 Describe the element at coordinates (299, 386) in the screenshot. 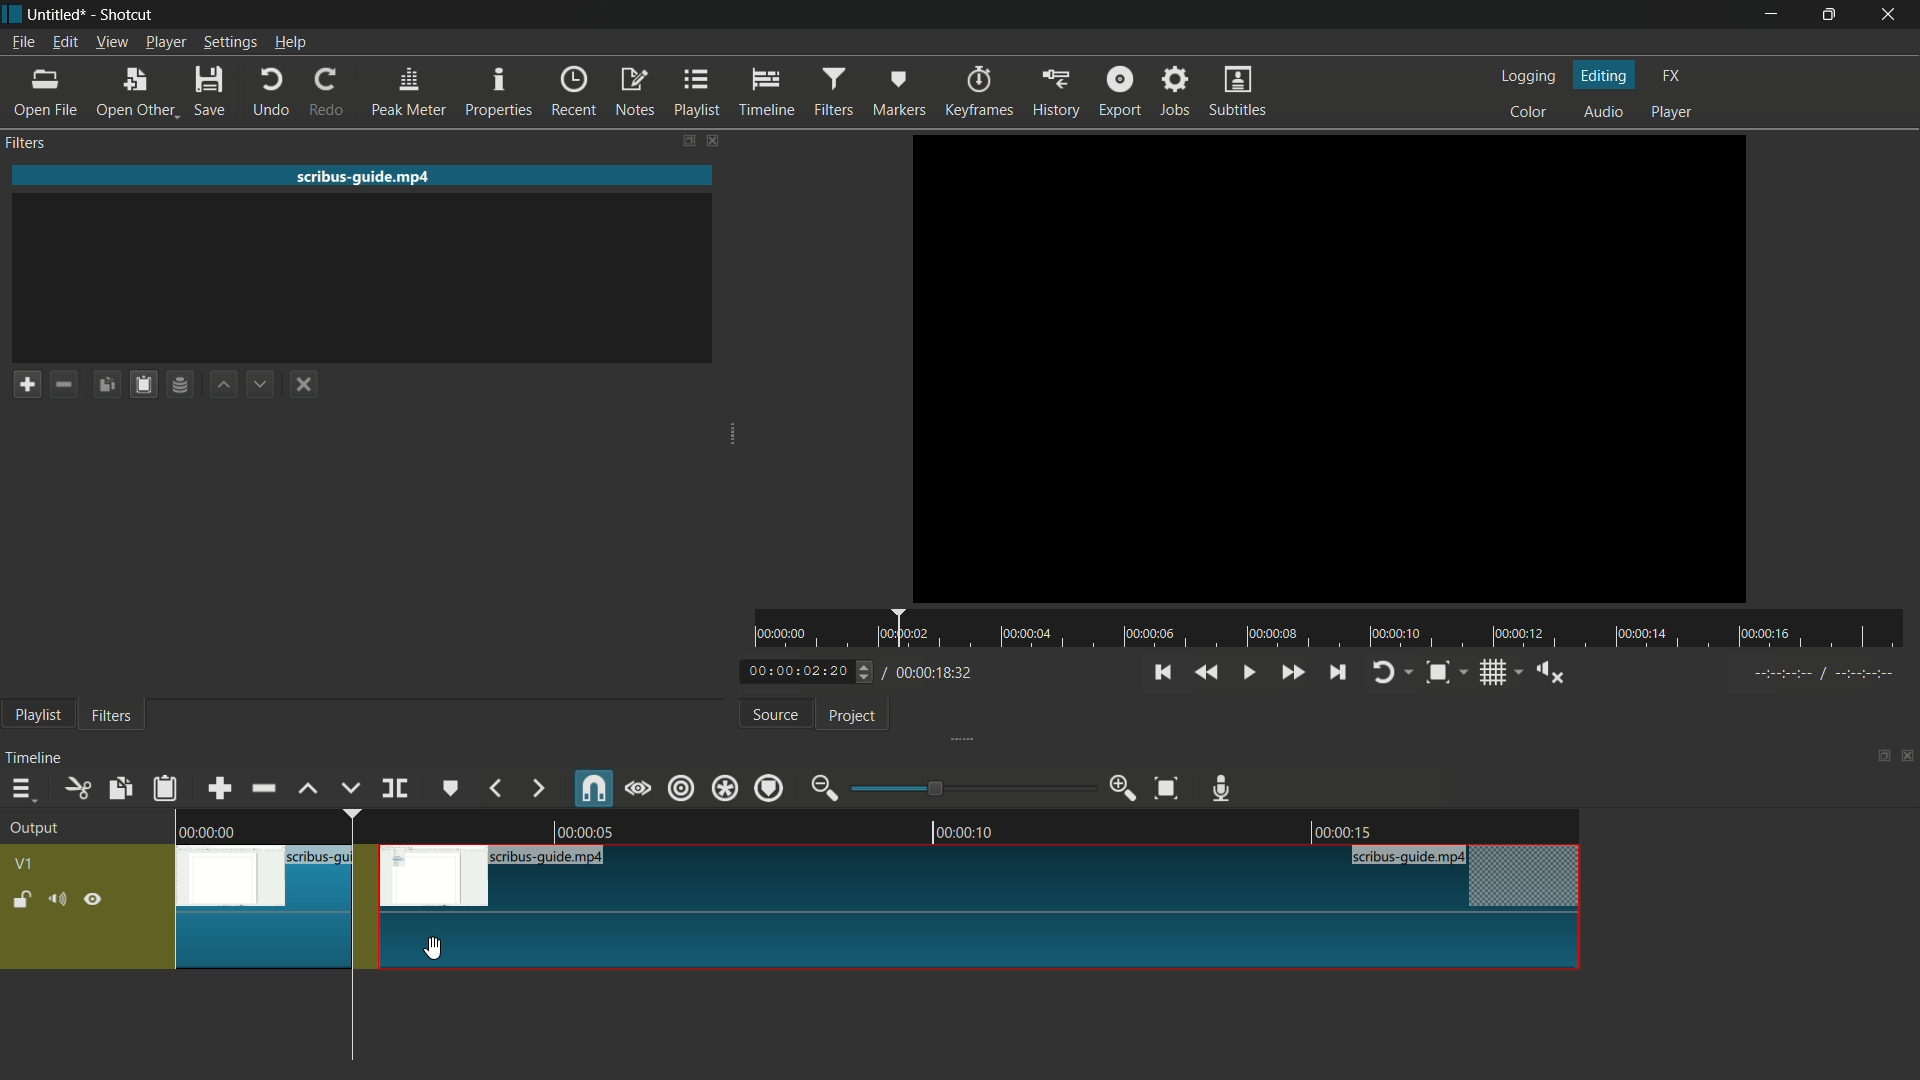

I see `deselect the filter` at that location.